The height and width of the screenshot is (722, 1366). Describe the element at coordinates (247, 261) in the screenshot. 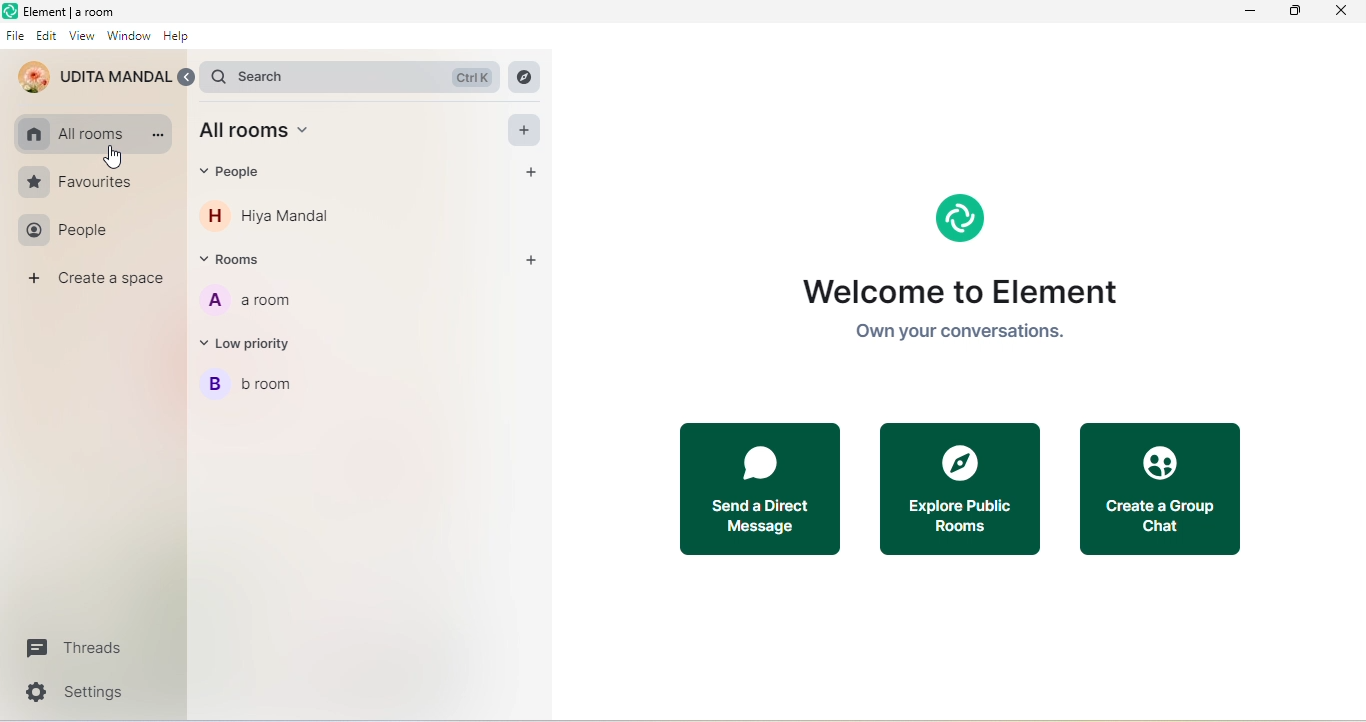

I see `~ Rooms` at that location.